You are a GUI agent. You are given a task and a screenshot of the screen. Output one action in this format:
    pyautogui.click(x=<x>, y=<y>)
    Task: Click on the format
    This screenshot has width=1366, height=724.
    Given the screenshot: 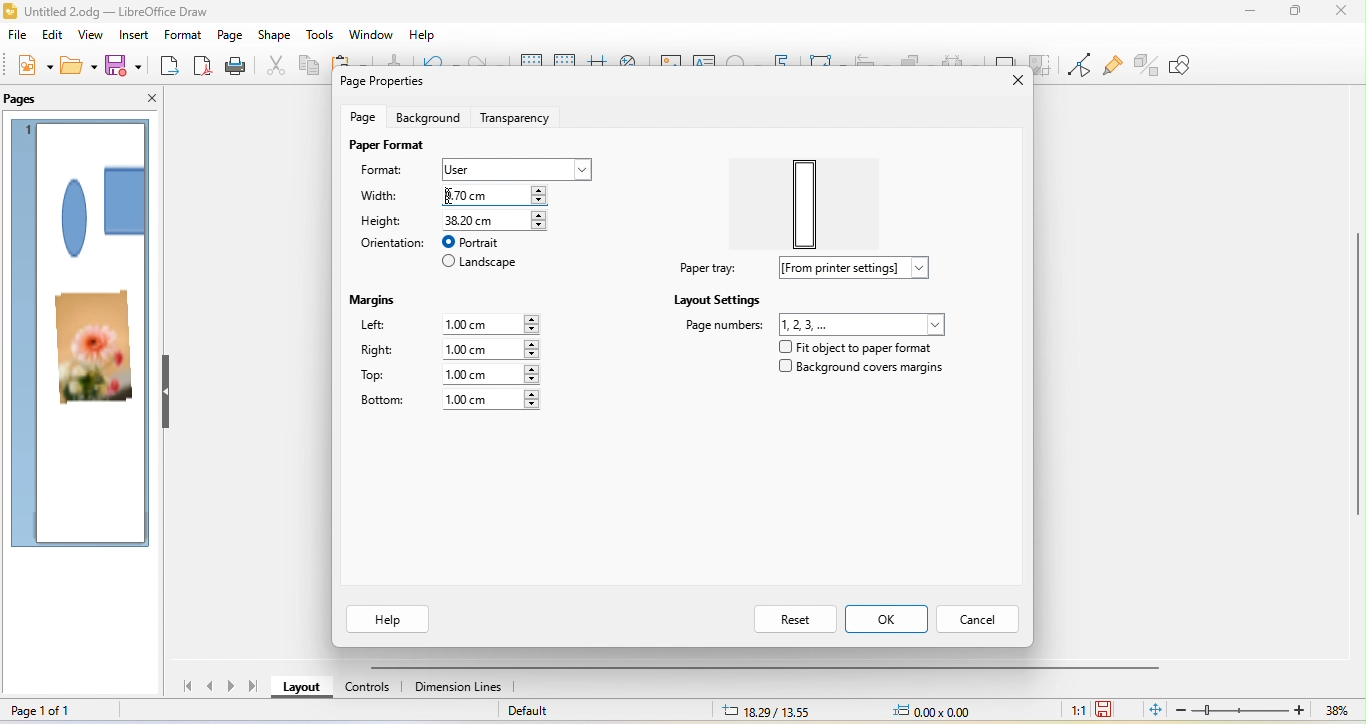 What is the action you would take?
    pyautogui.click(x=183, y=35)
    